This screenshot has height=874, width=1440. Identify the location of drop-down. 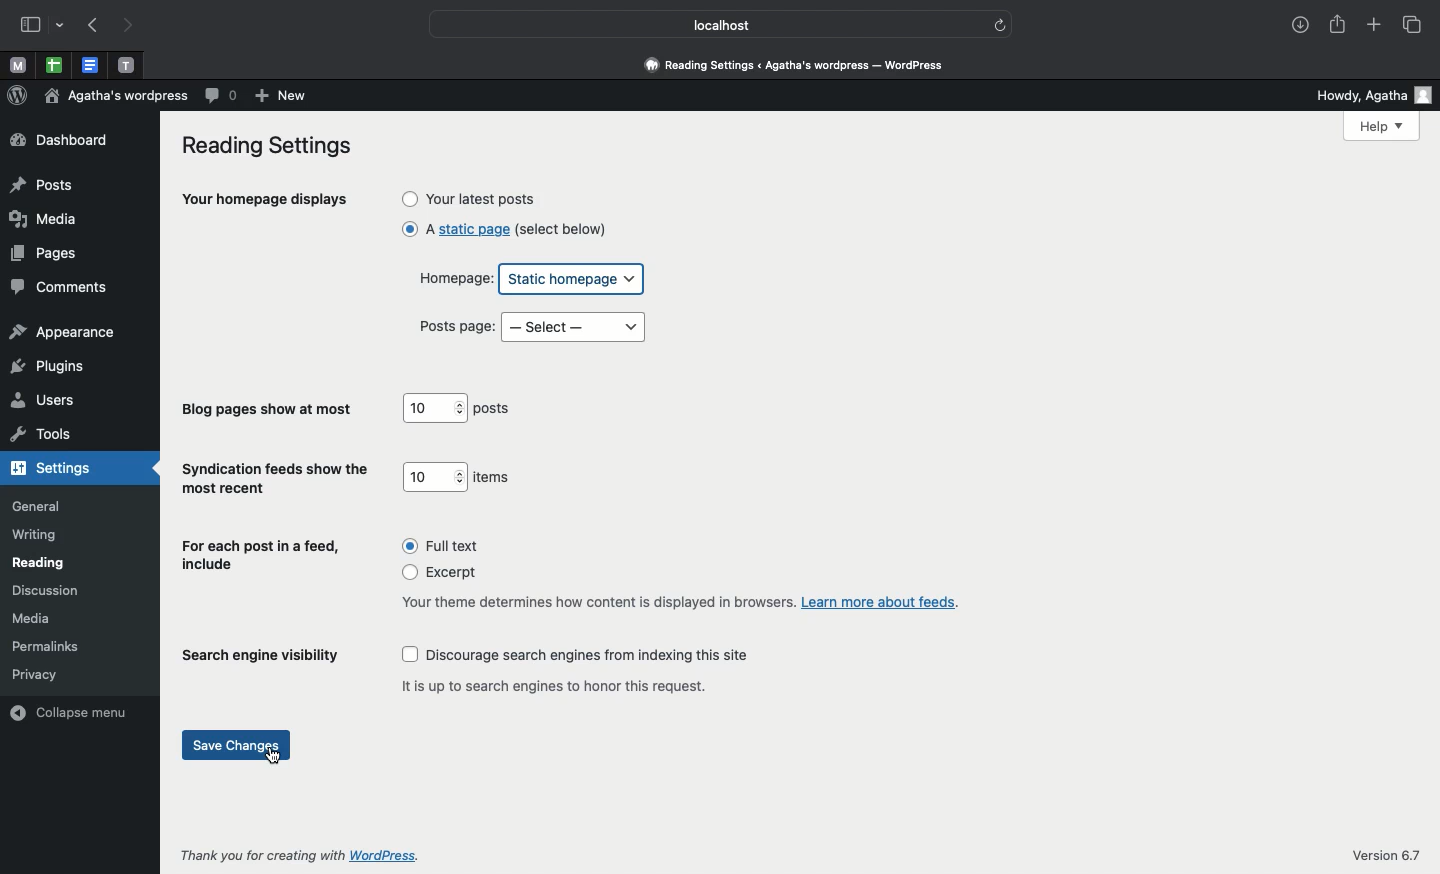
(62, 27).